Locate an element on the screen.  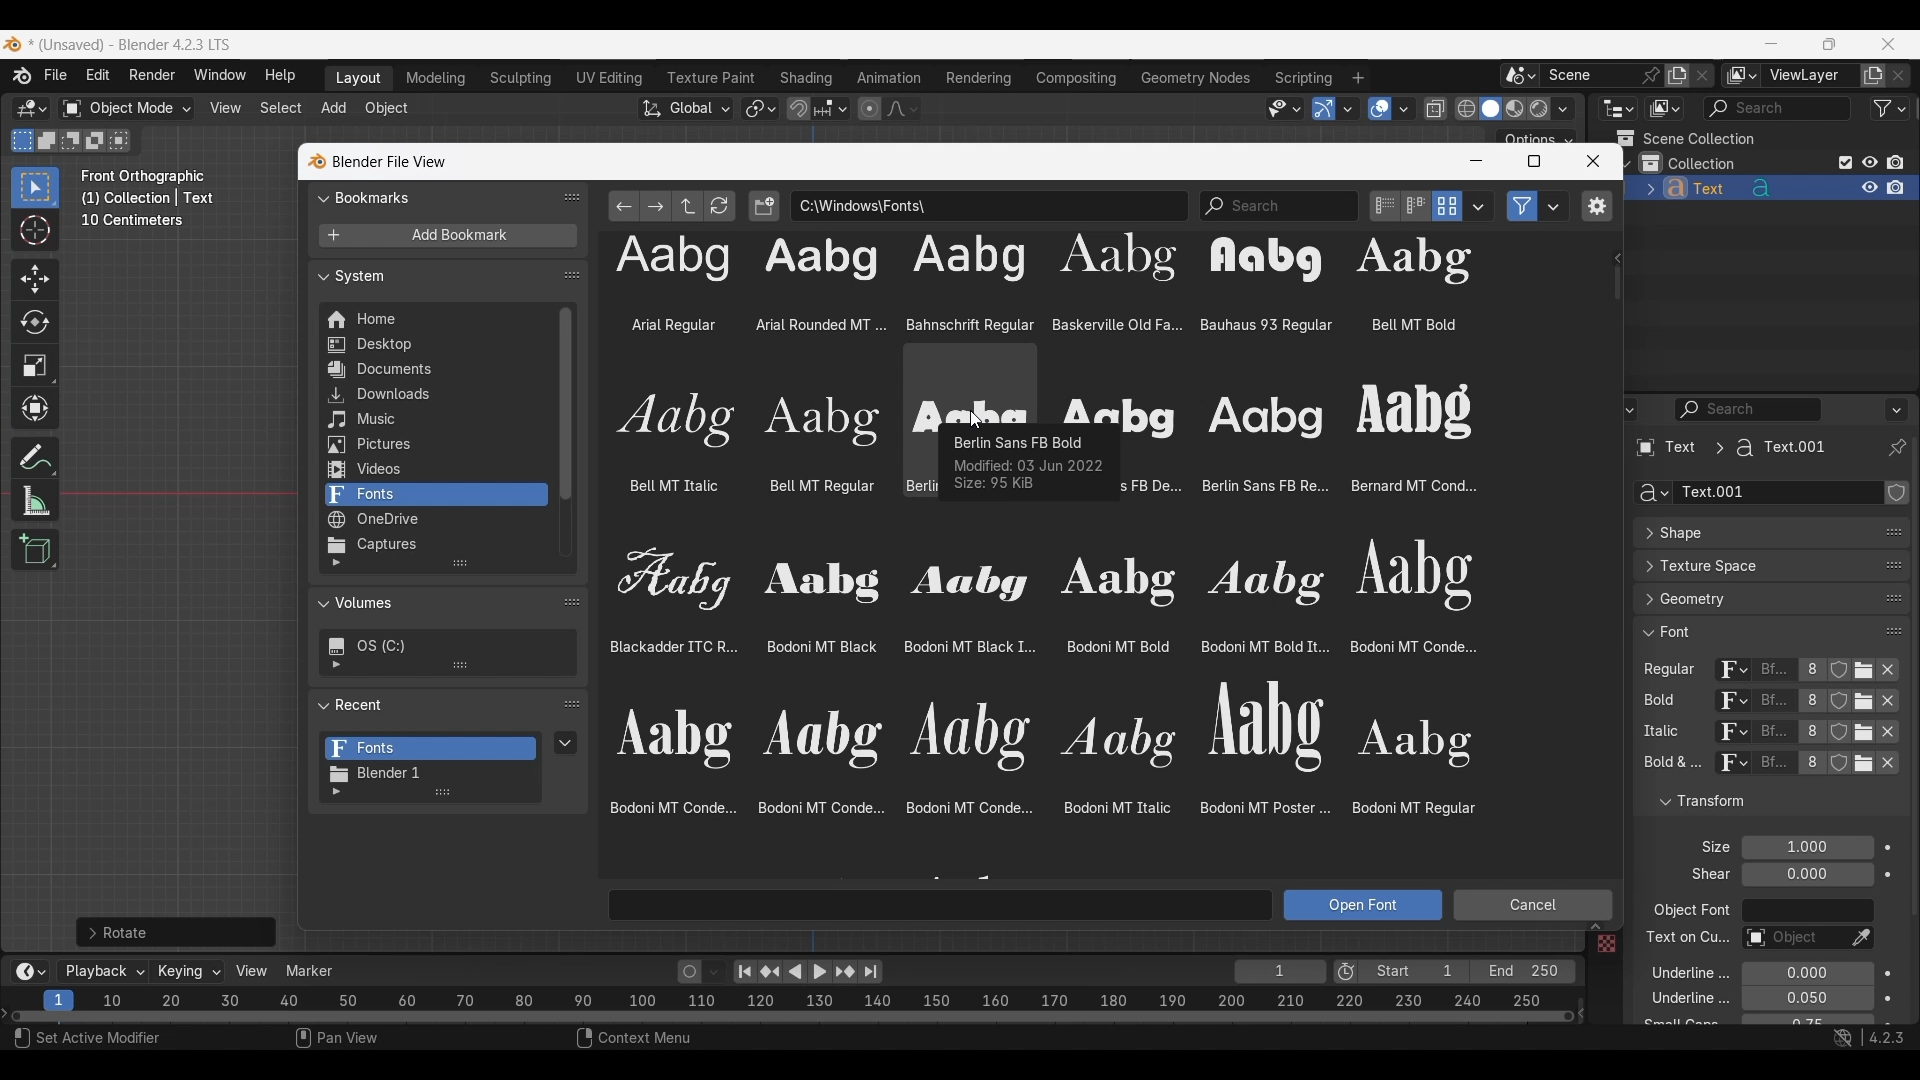
For further rotation is located at coordinates (176, 932).